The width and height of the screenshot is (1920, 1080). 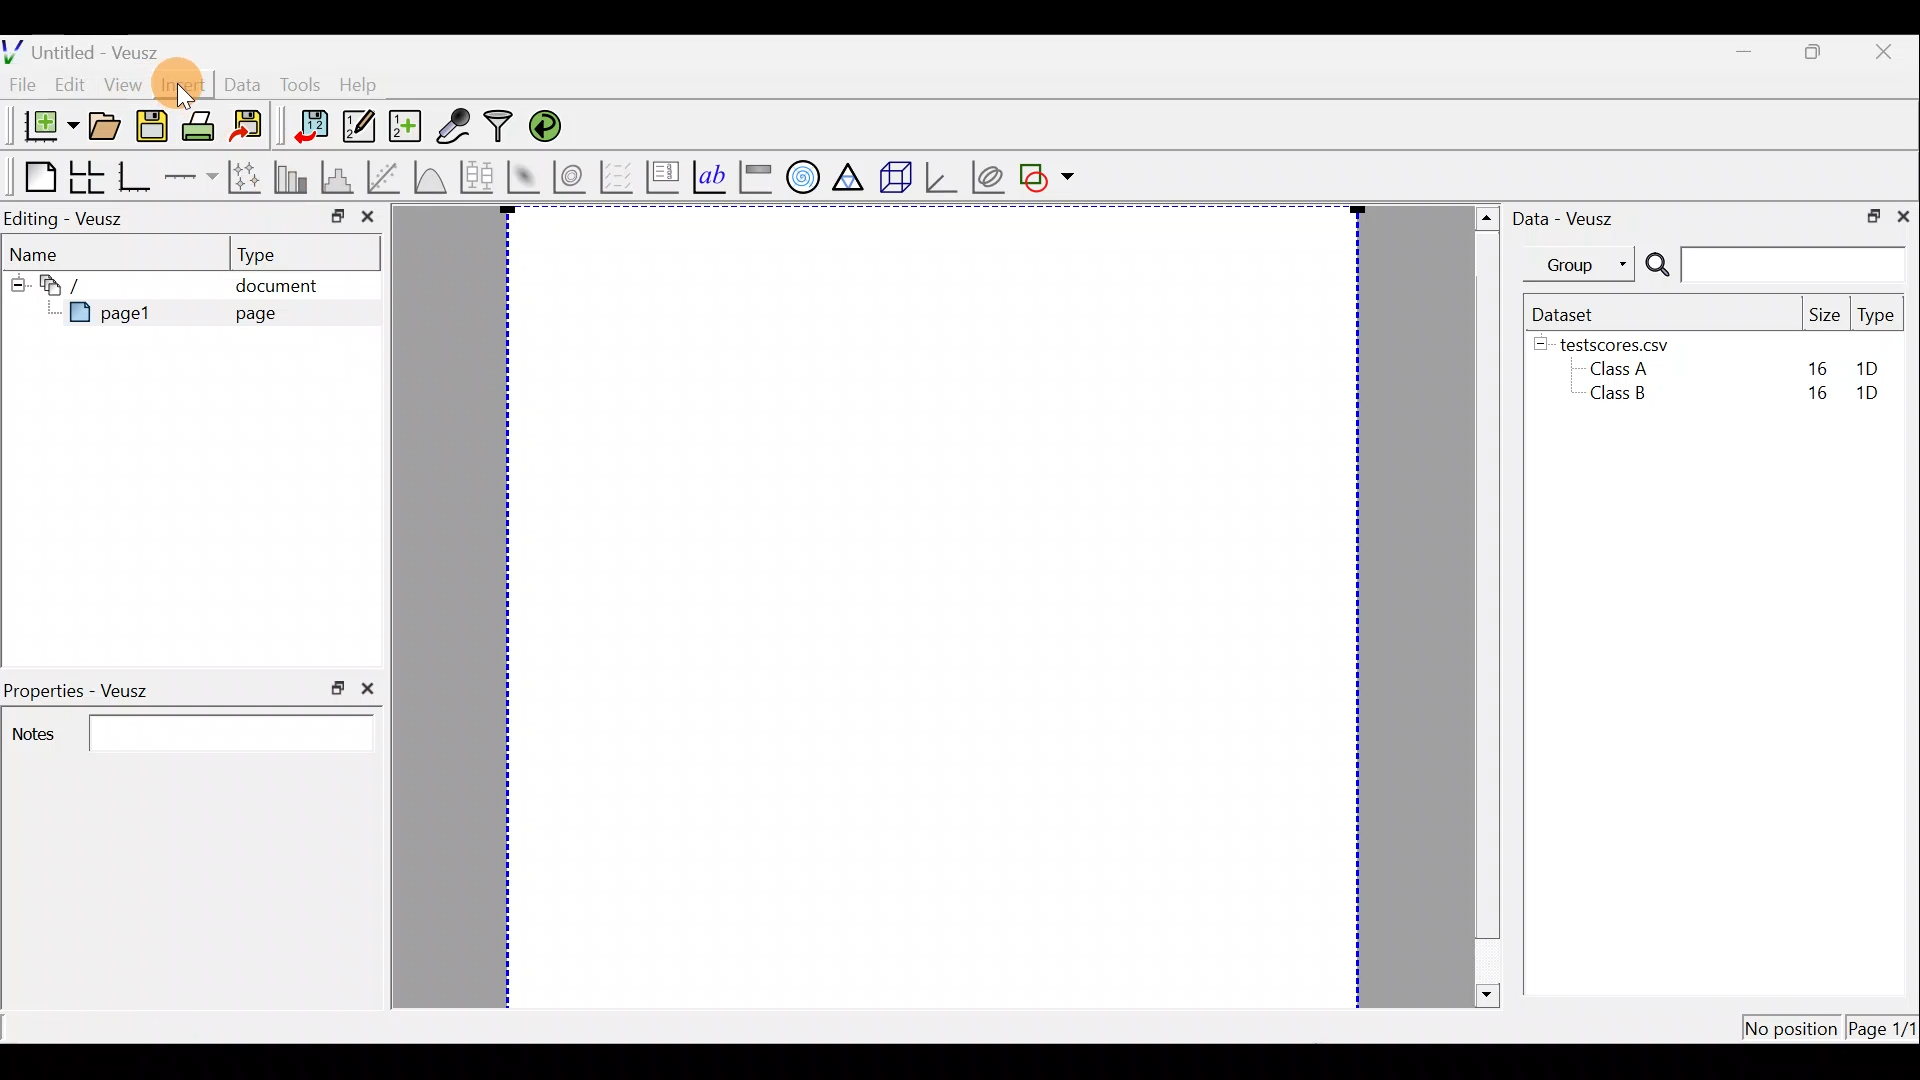 I want to click on Plot a vector field, so click(x=620, y=176).